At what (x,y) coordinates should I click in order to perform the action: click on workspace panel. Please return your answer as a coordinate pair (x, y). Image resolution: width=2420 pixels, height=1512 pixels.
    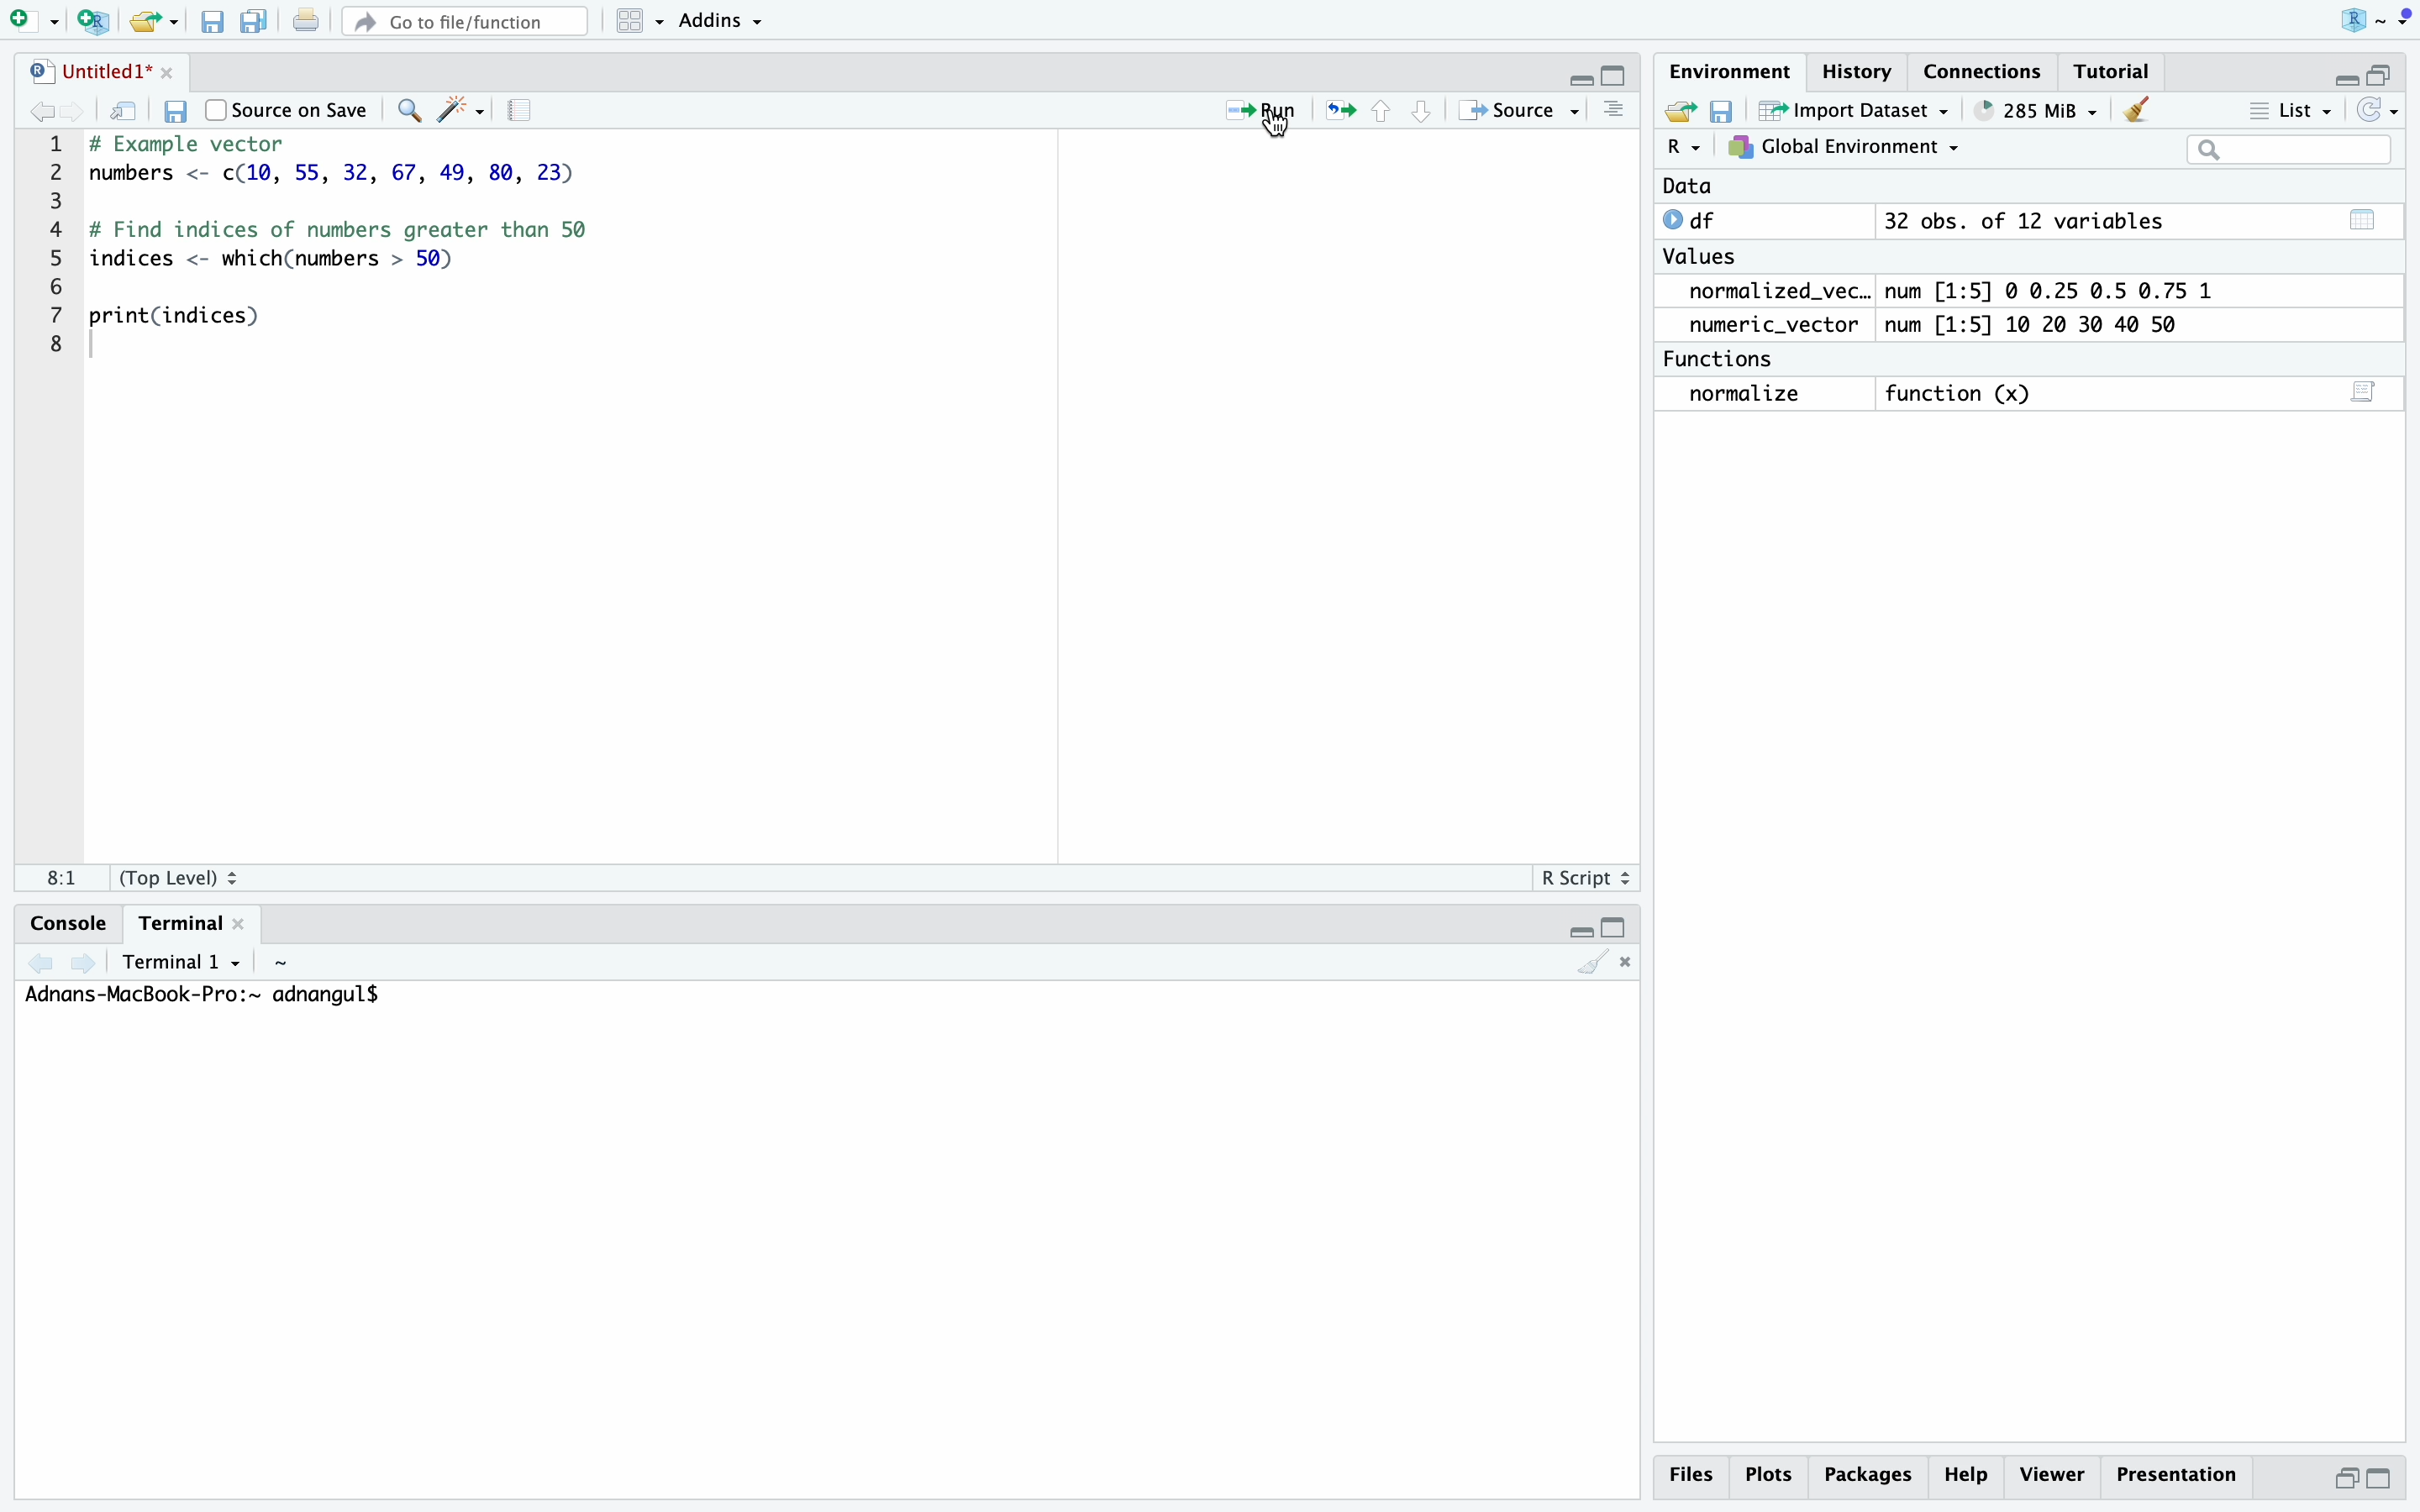
    Looking at the image, I should click on (630, 21).